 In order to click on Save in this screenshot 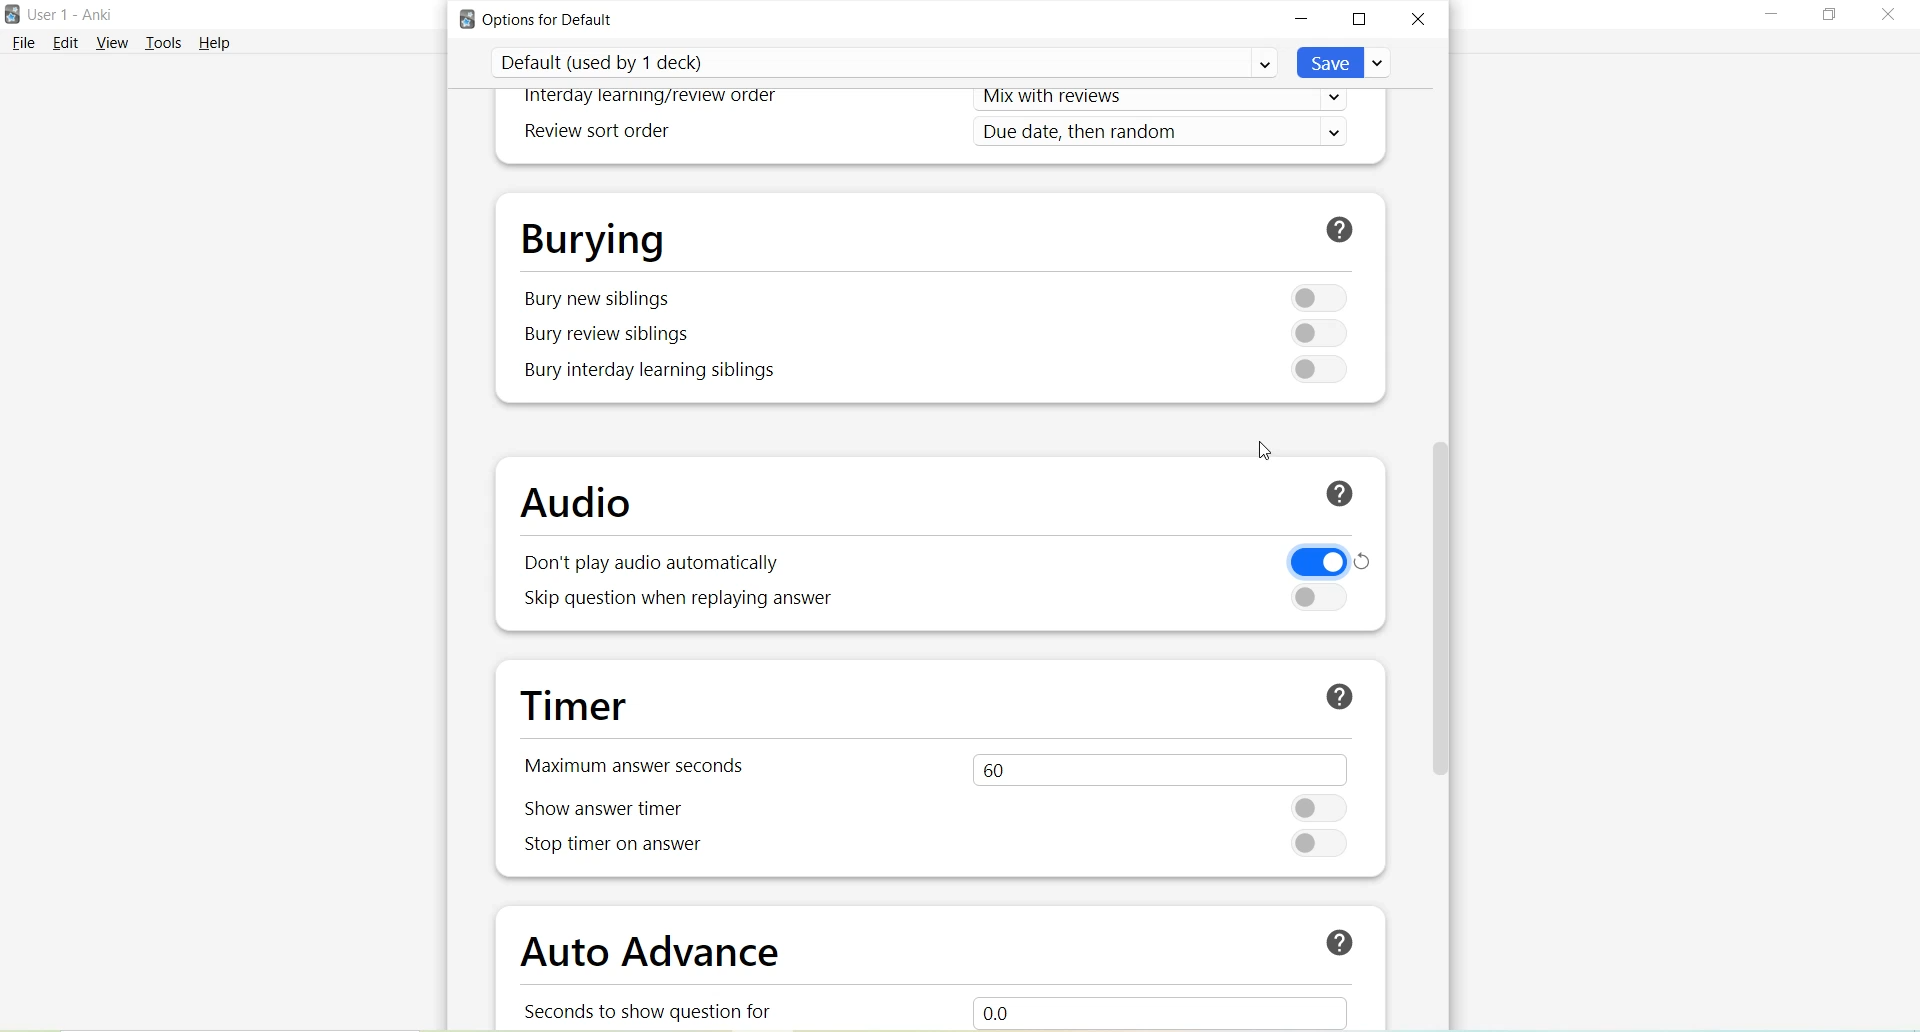, I will do `click(1345, 62)`.